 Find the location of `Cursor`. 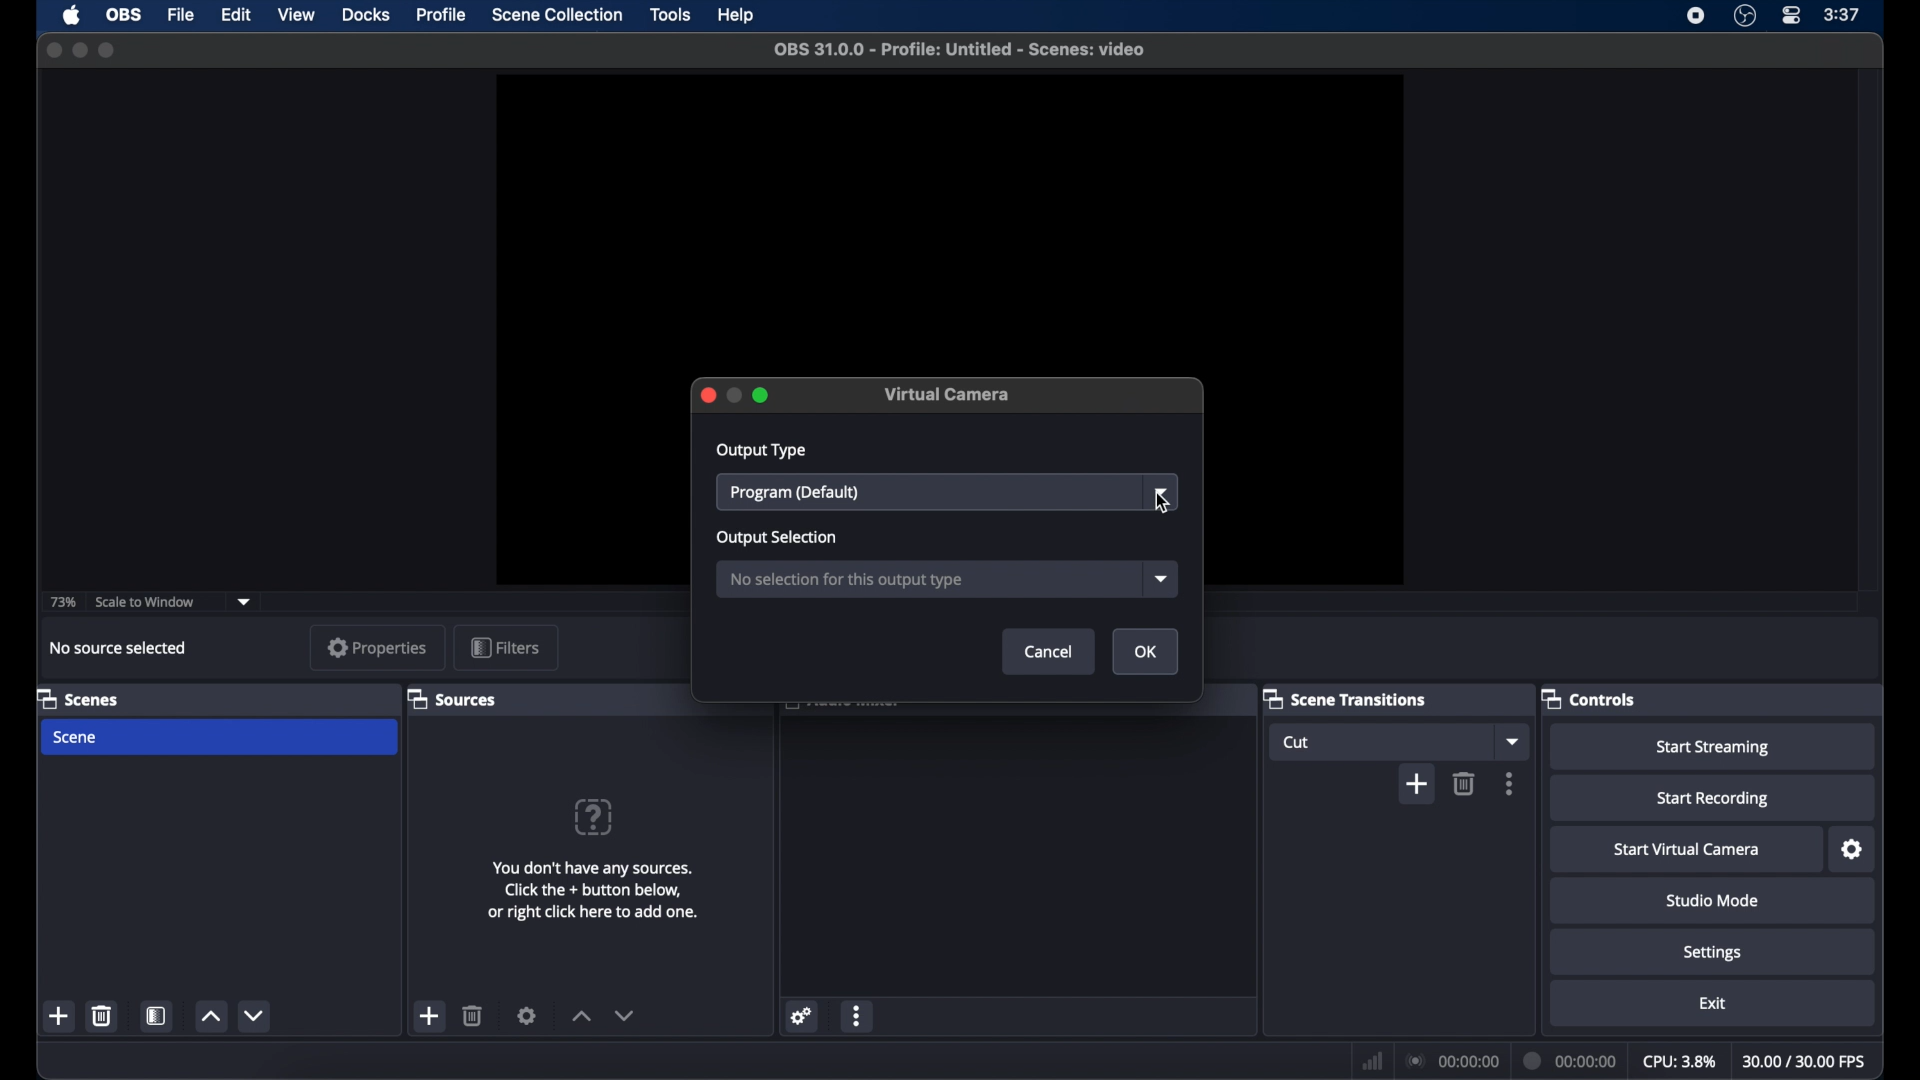

Cursor is located at coordinates (1163, 505).